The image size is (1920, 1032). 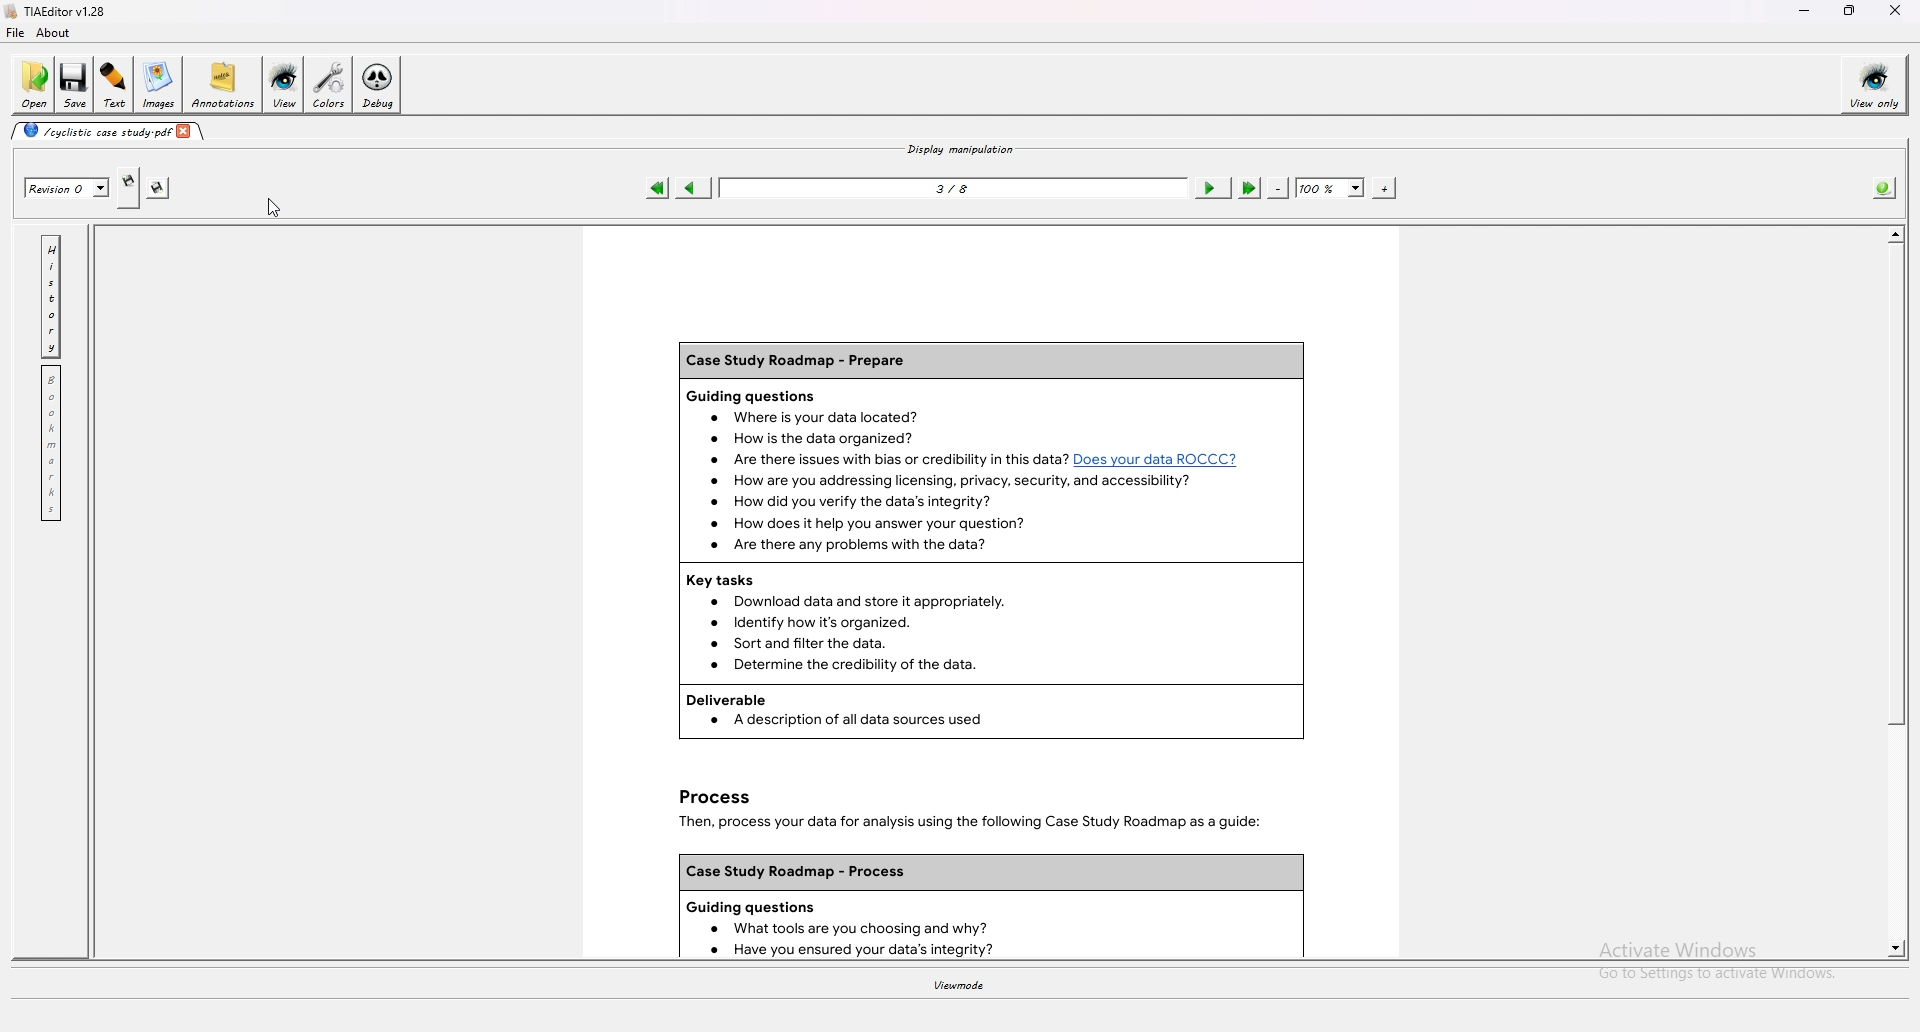 I want to click on Where is your data located?, so click(x=828, y=417).